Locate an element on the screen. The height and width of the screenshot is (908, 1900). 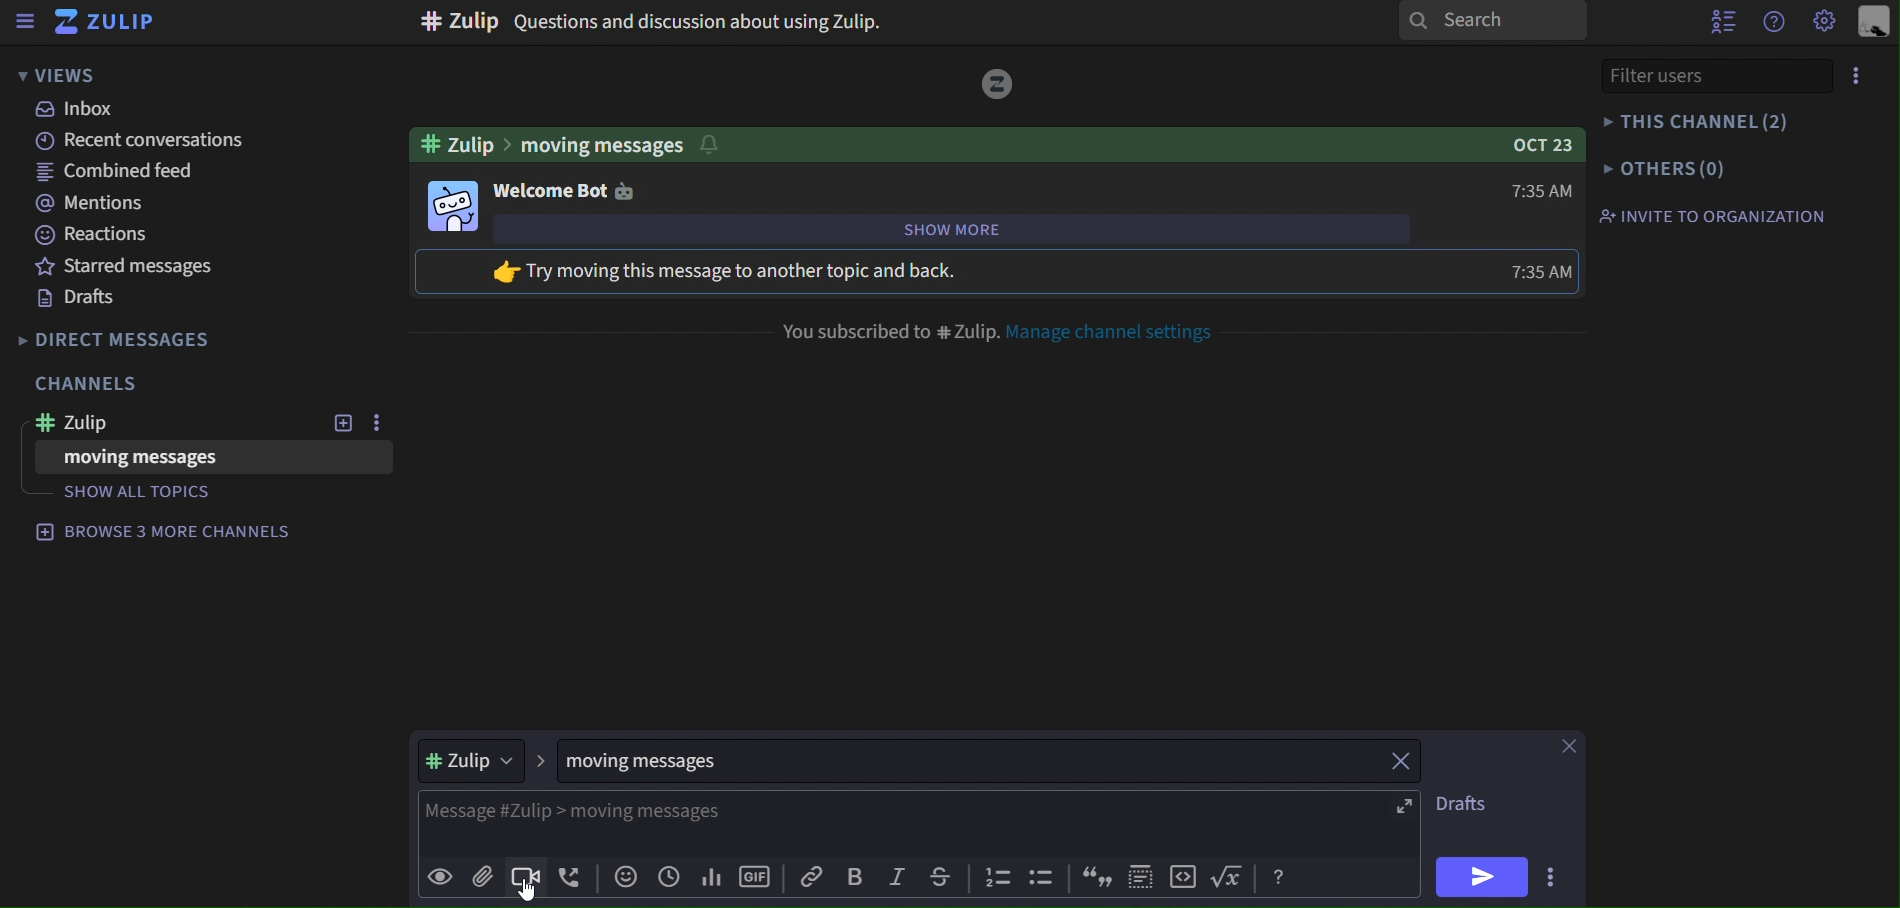
inbox is located at coordinates (83, 111).